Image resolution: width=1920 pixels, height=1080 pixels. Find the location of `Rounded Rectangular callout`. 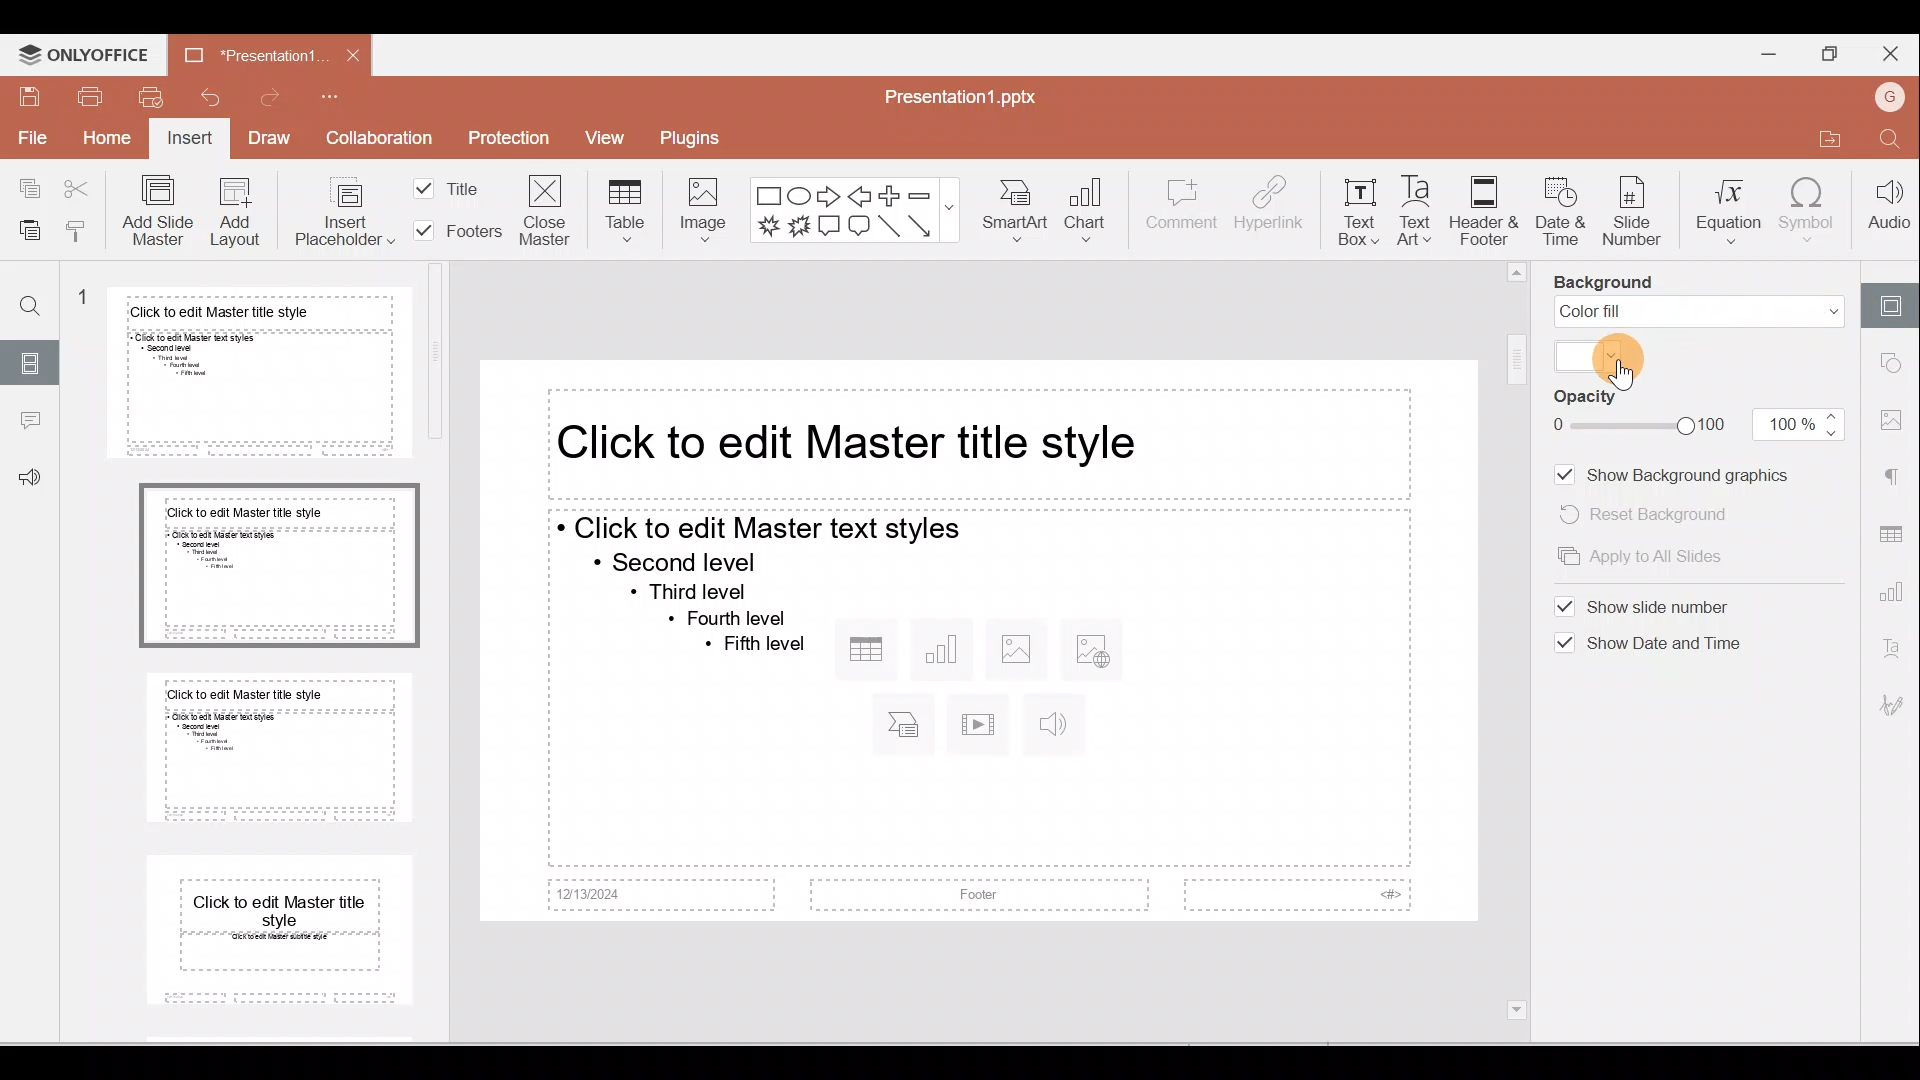

Rounded Rectangular callout is located at coordinates (859, 228).